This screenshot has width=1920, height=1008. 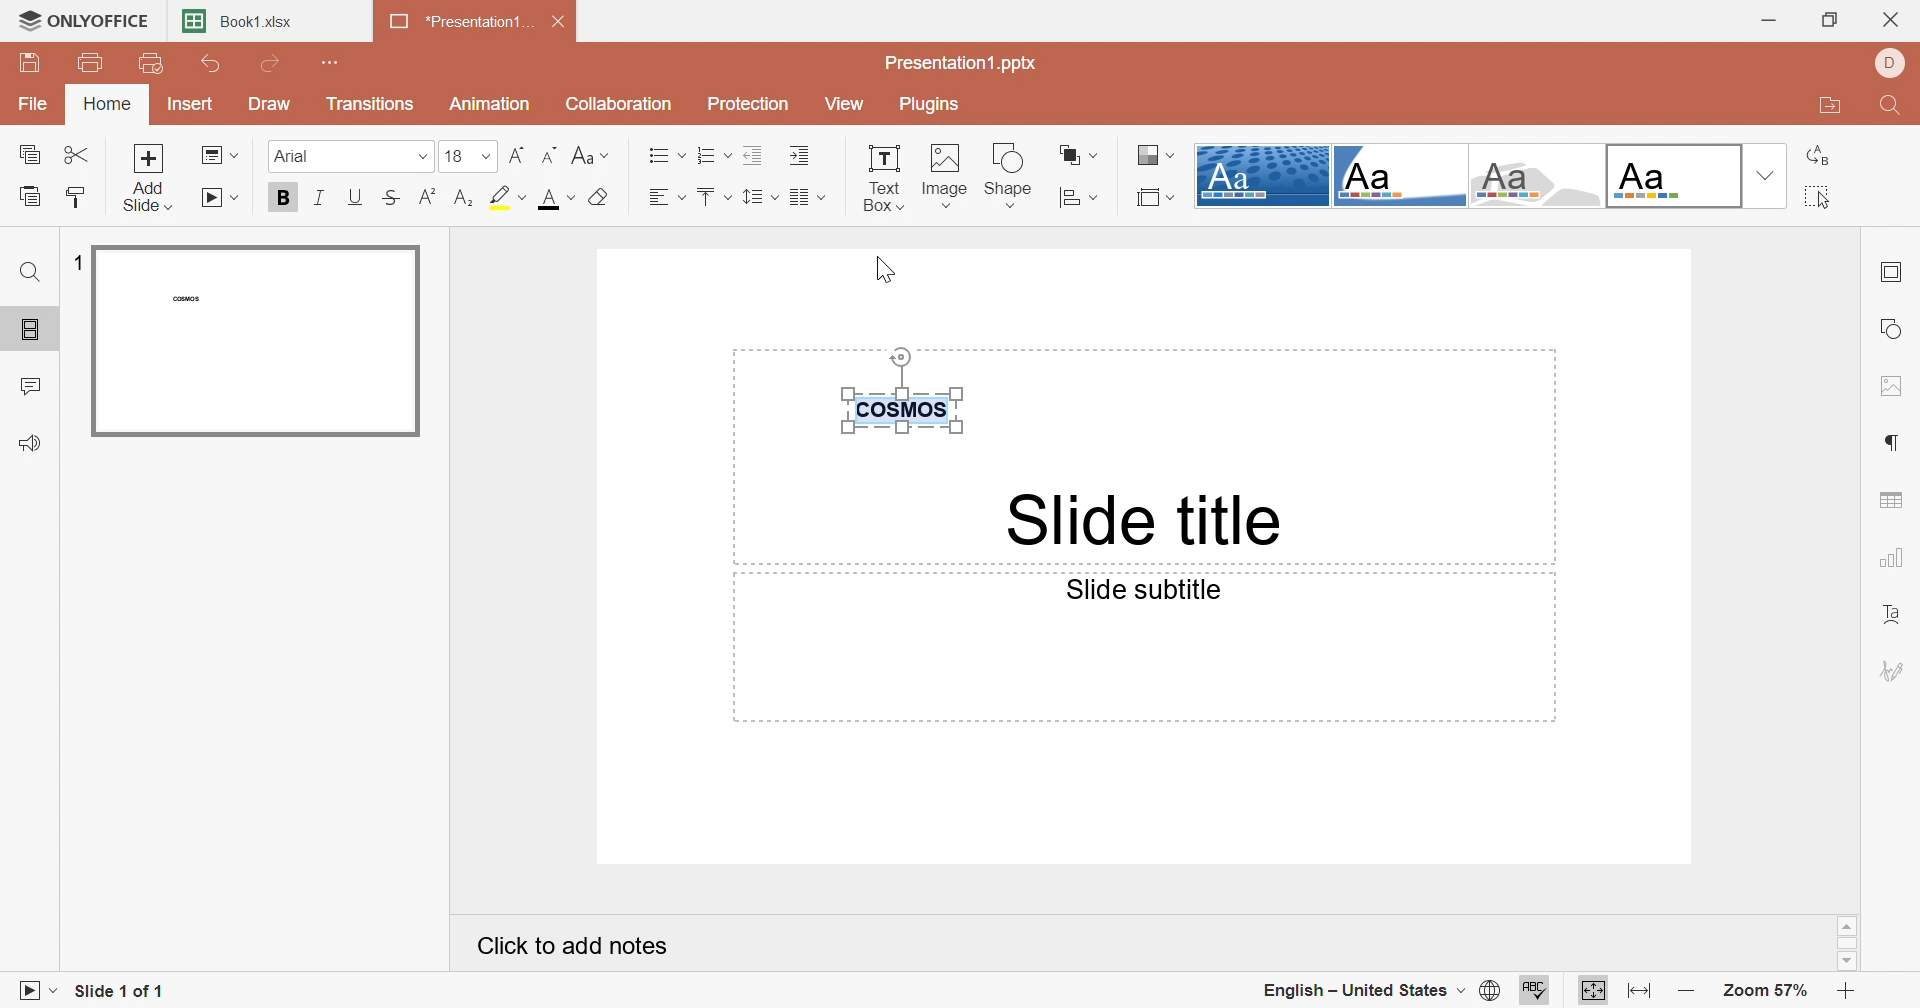 What do you see at coordinates (319, 197) in the screenshot?
I see `Italic` at bounding box center [319, 197].